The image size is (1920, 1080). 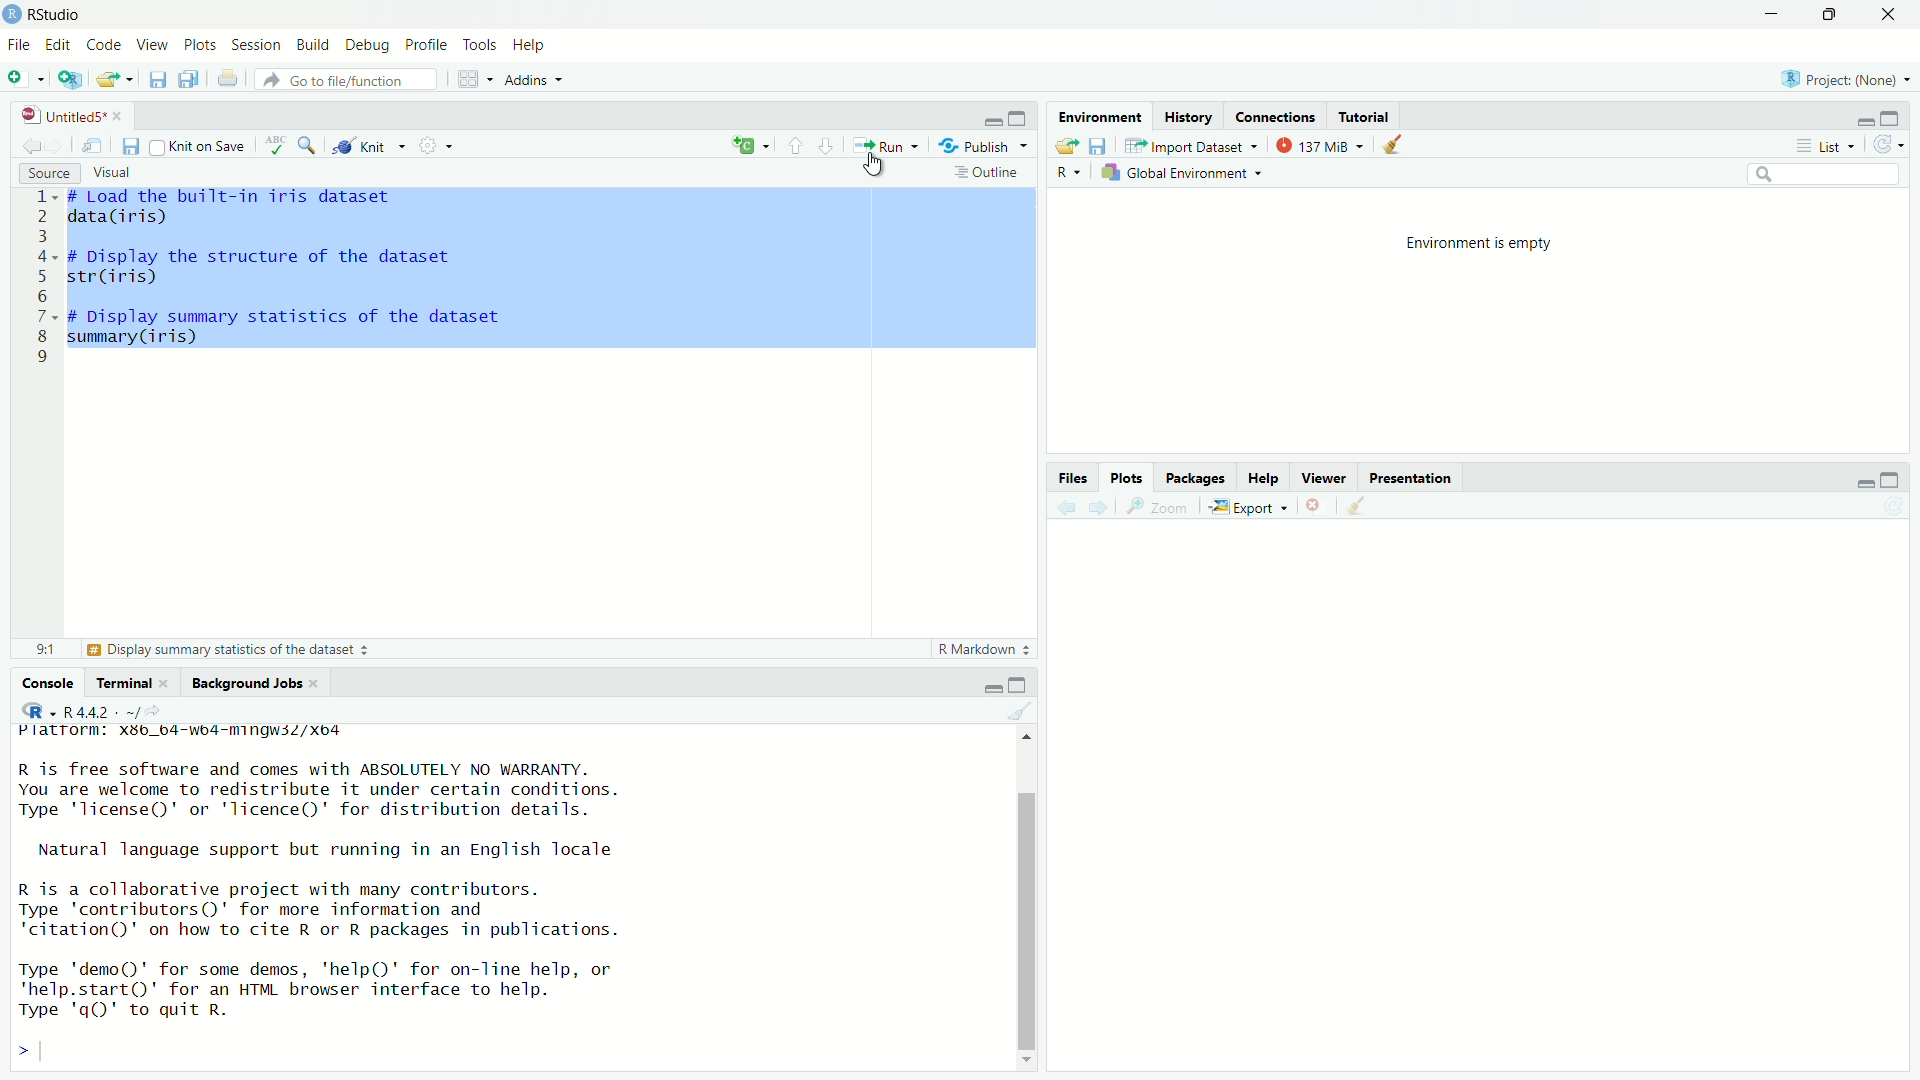 What do you see at coordinates (256, 684) in the screenshot?
I see `Background Jobs` at bounding box center [256, 684].